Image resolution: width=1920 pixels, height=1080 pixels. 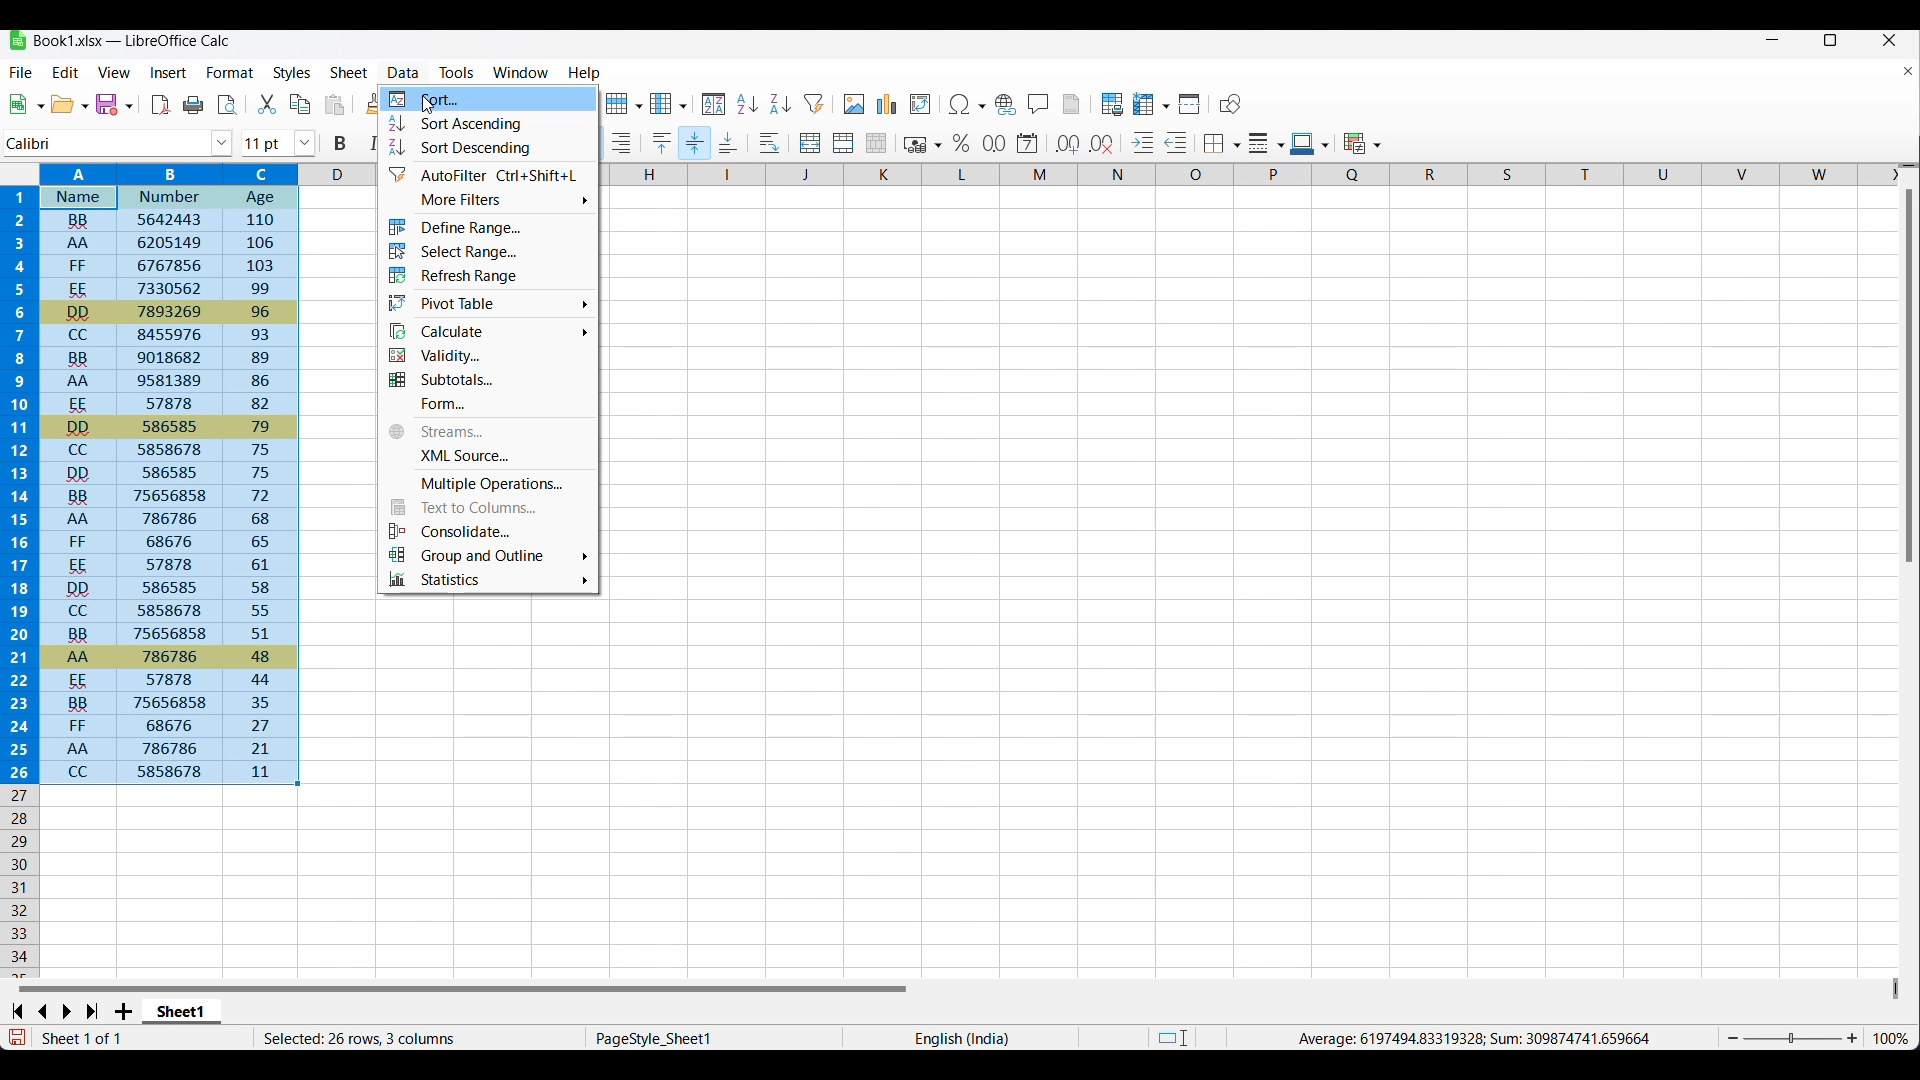 What do you see at coordinates (729, 142) in the screenshot?
I see `Align bottom` at bounding box center [729, 142].